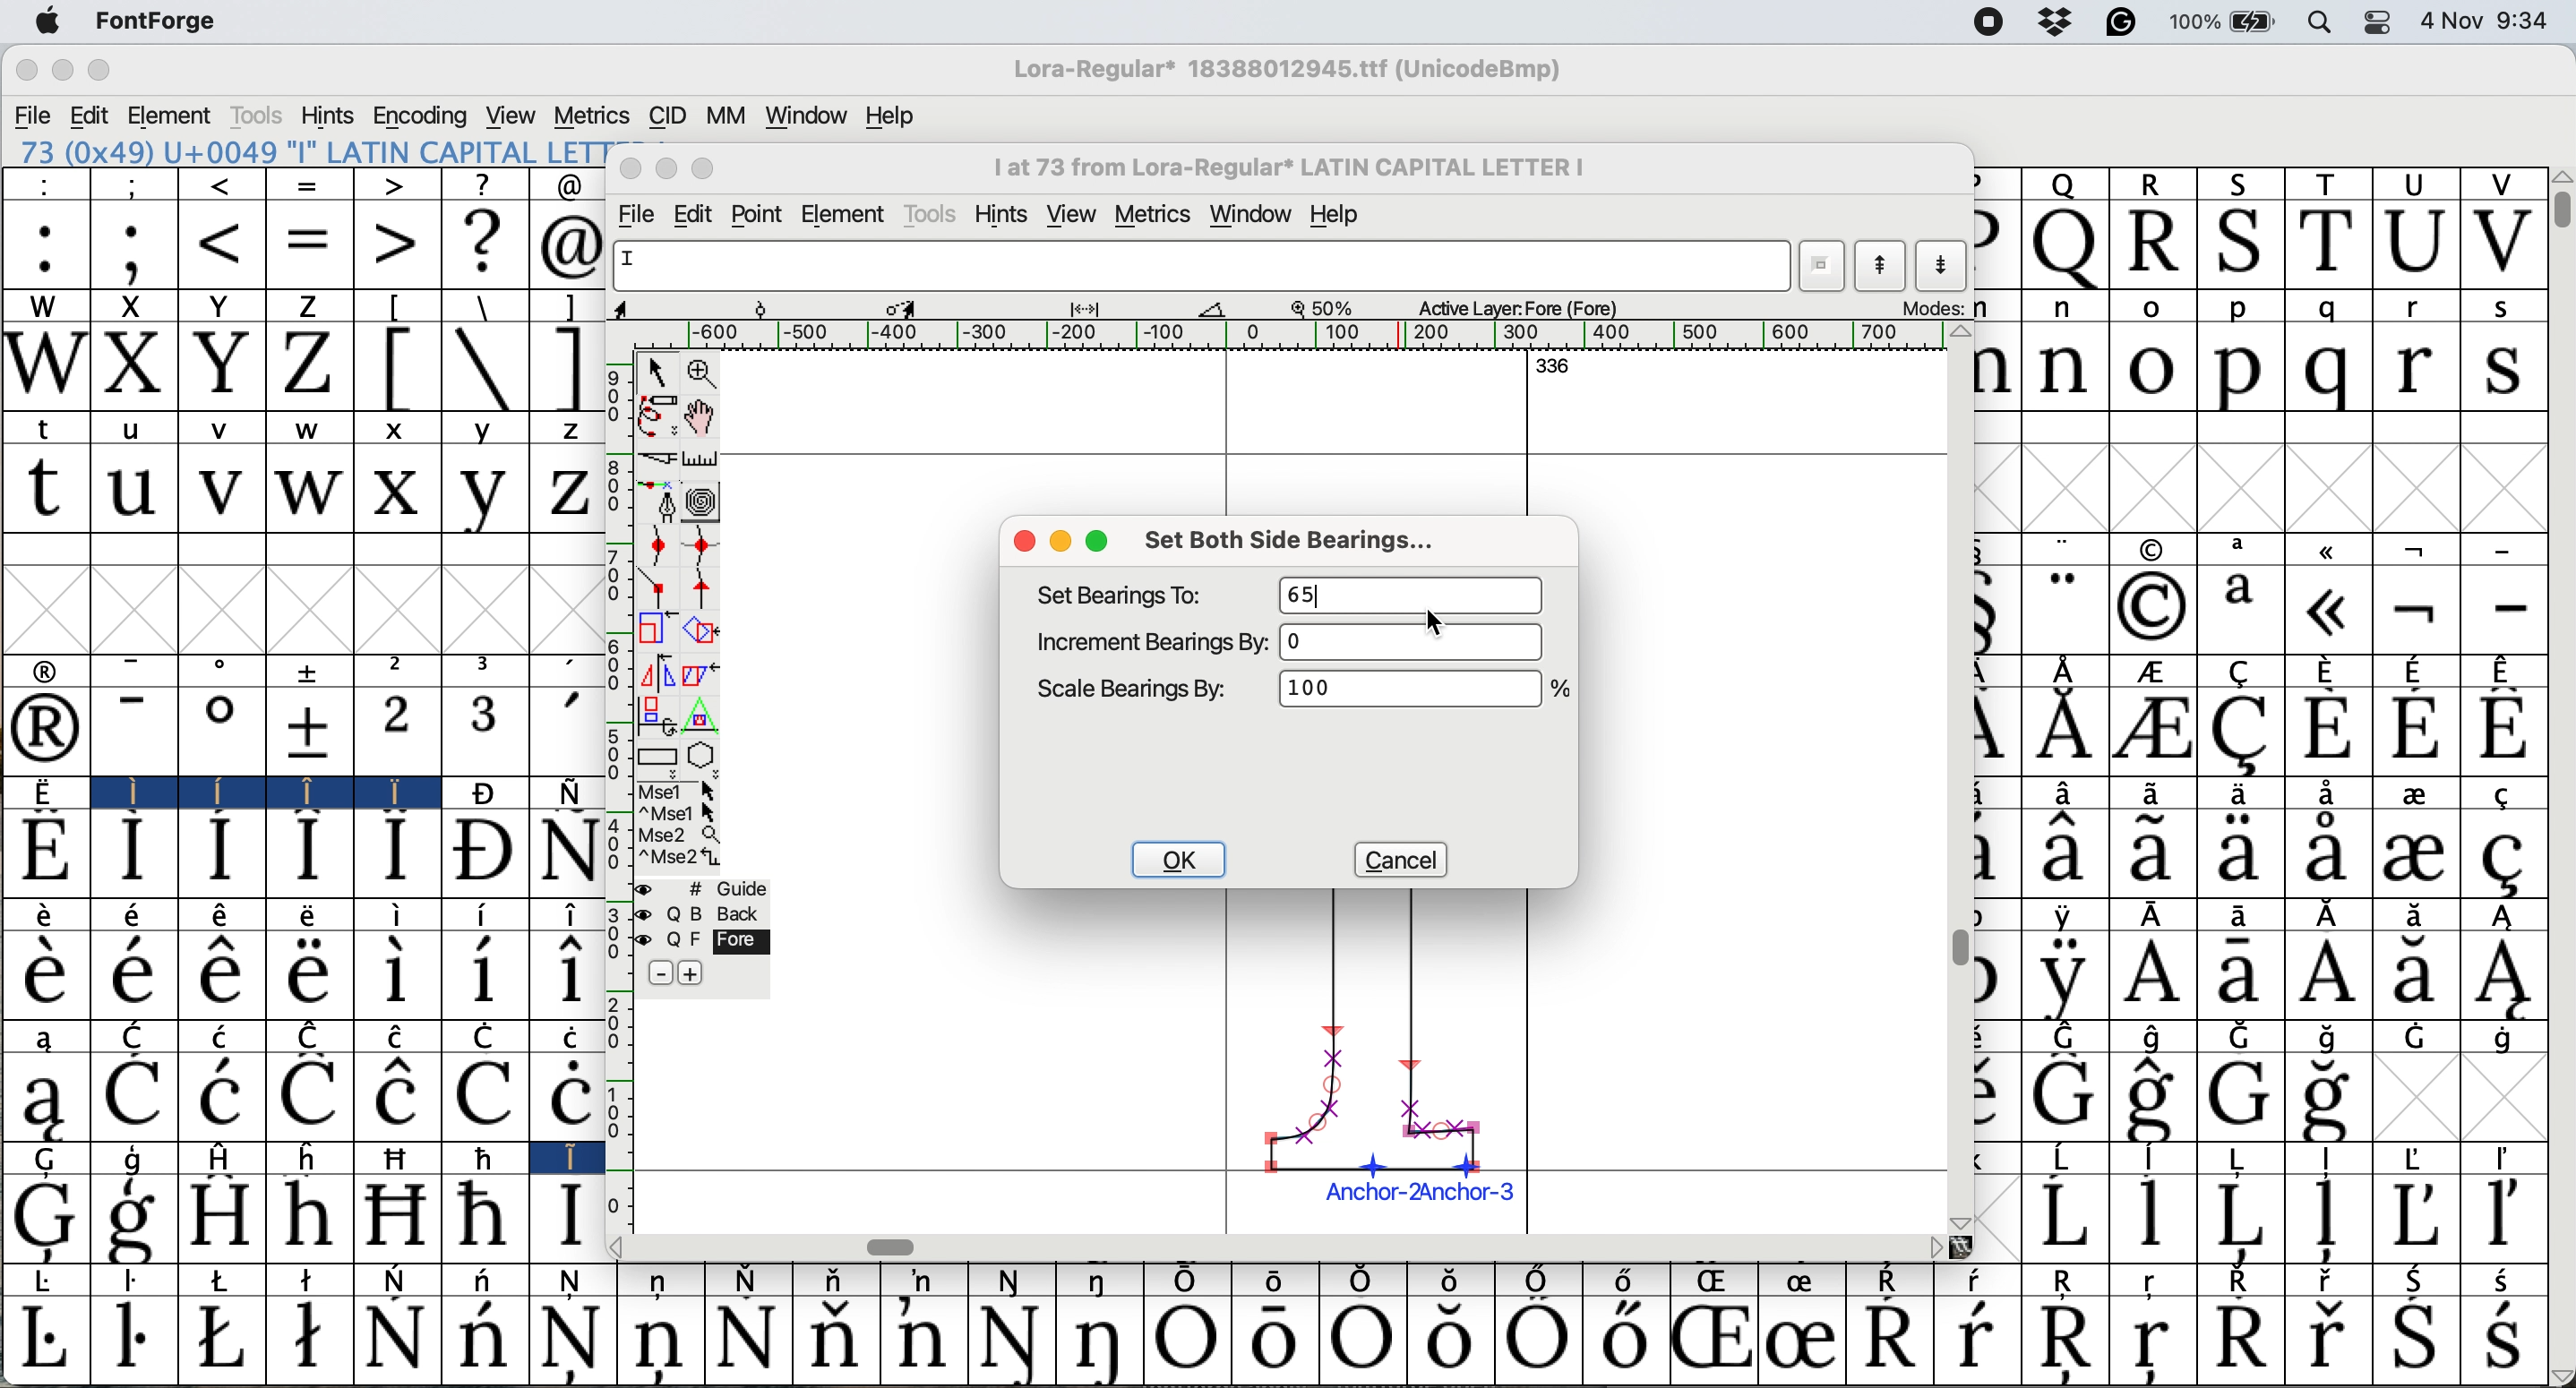 The image size is (2576, 1388). What do you see at coordinates (2069, 369) in the screenshot?
I see `n` at bounding box center [2069, 369].